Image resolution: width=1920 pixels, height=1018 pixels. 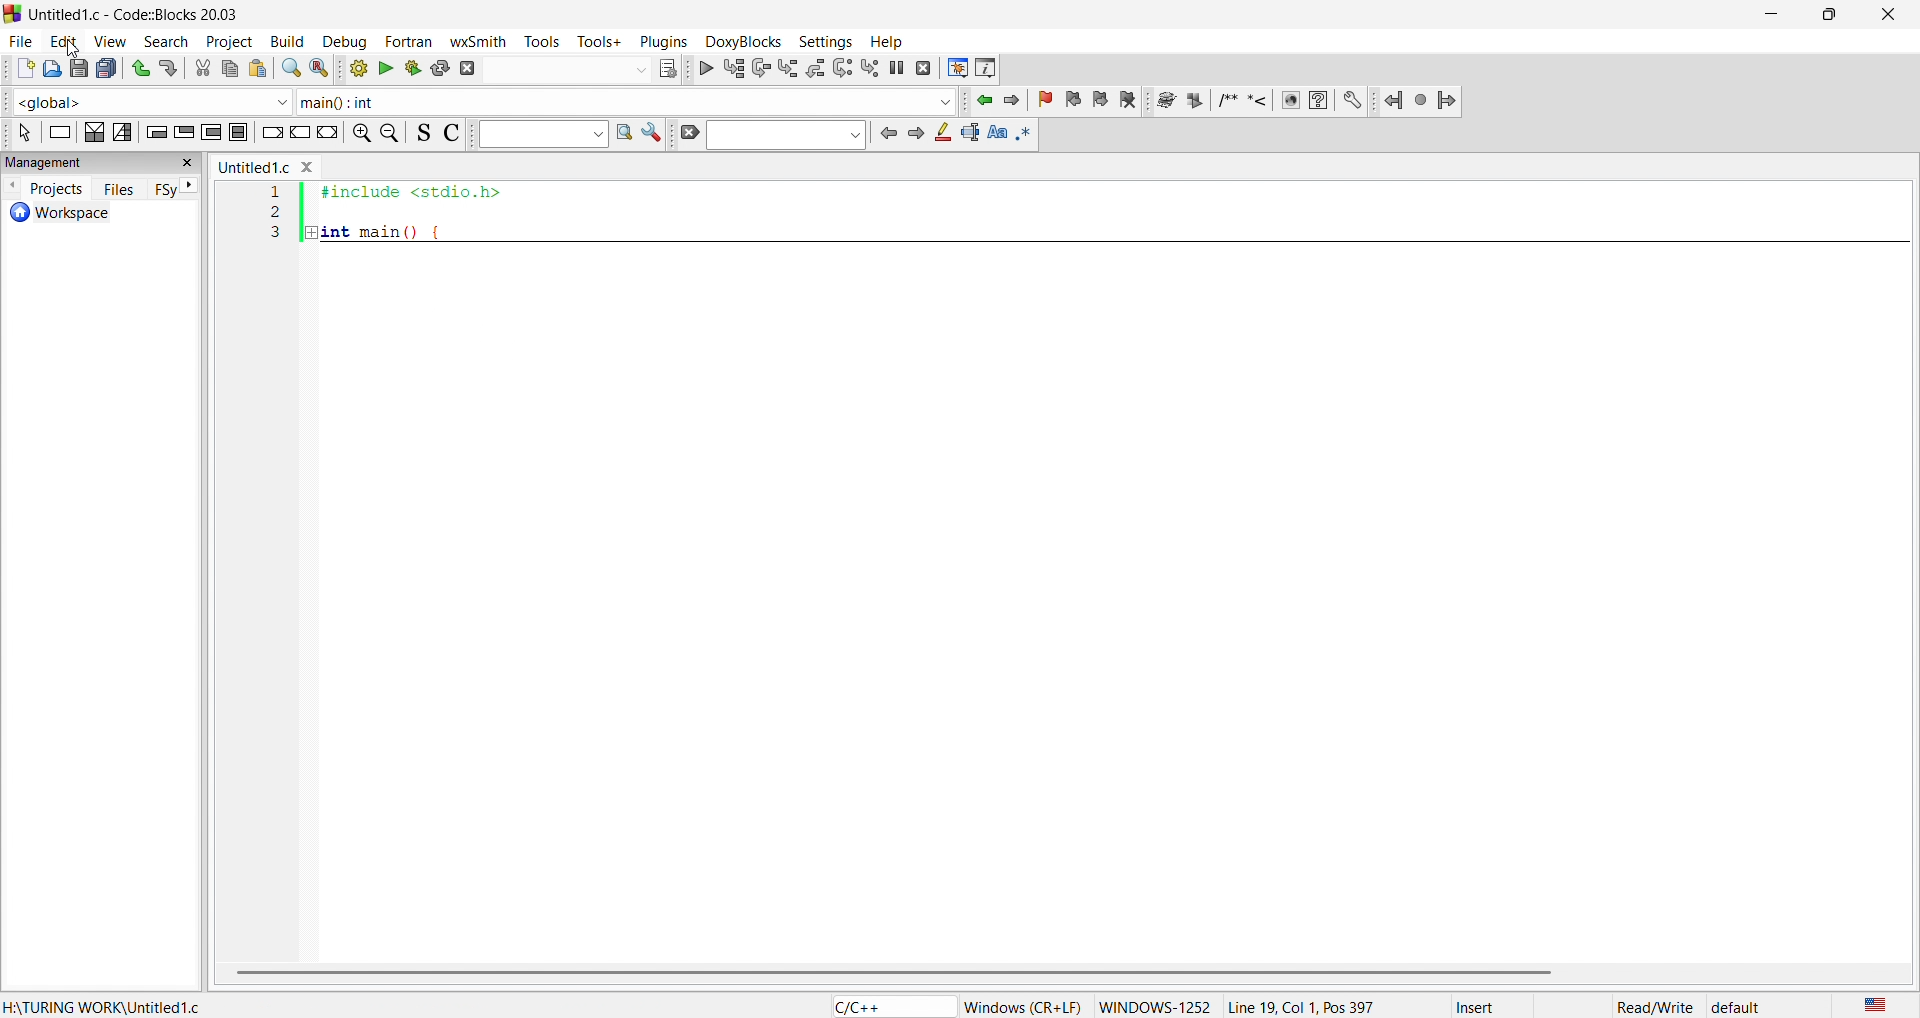 I want to click on redo, so click(x=172, y=68).